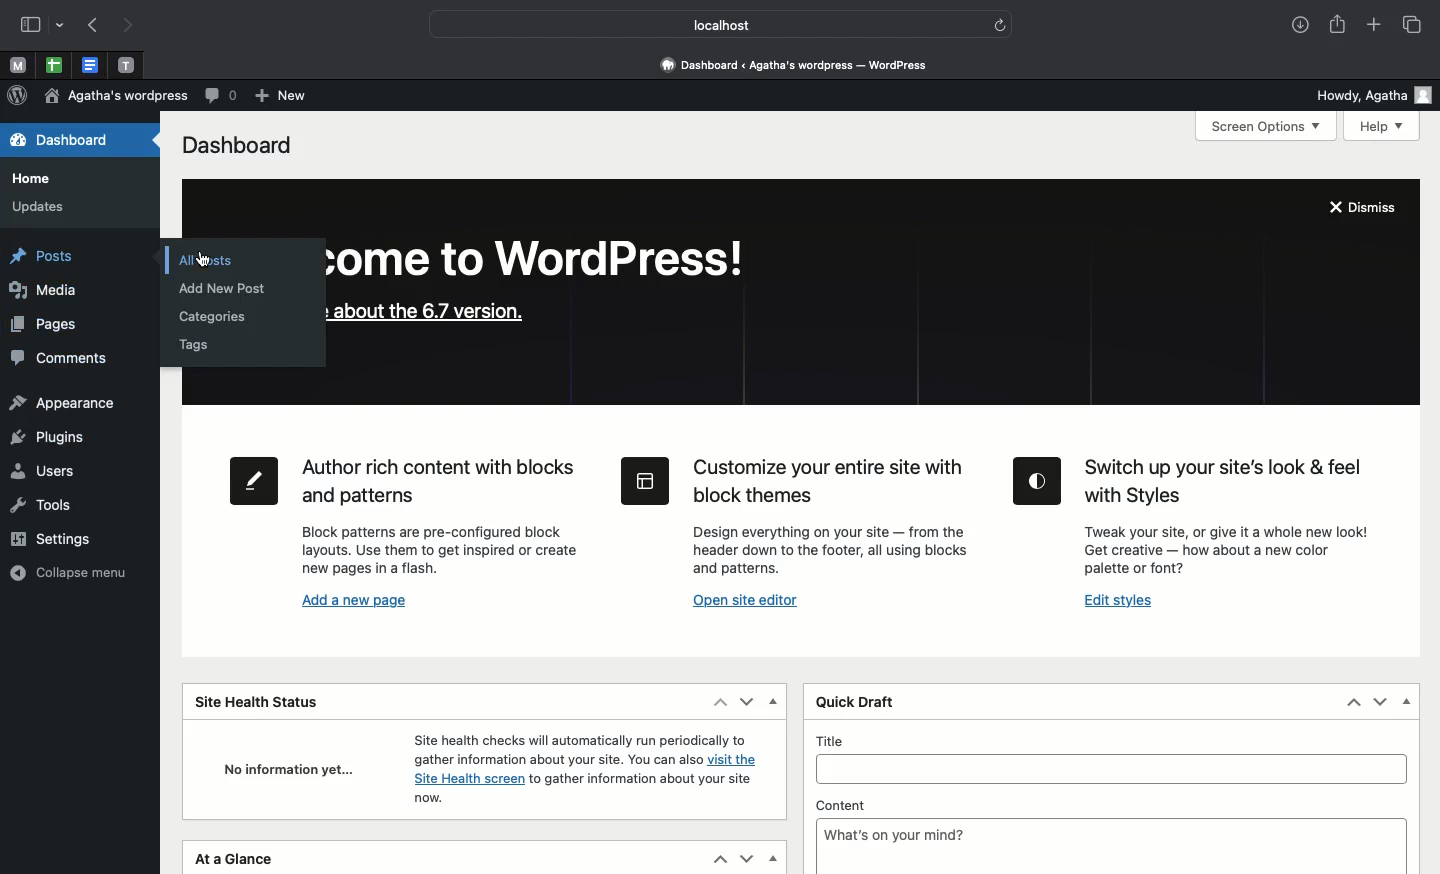 The height and width of the screenshot is (874, 1440). Describe the element at coordinates (1268, 127) in the screenshot. I see `Screen options` at that location.